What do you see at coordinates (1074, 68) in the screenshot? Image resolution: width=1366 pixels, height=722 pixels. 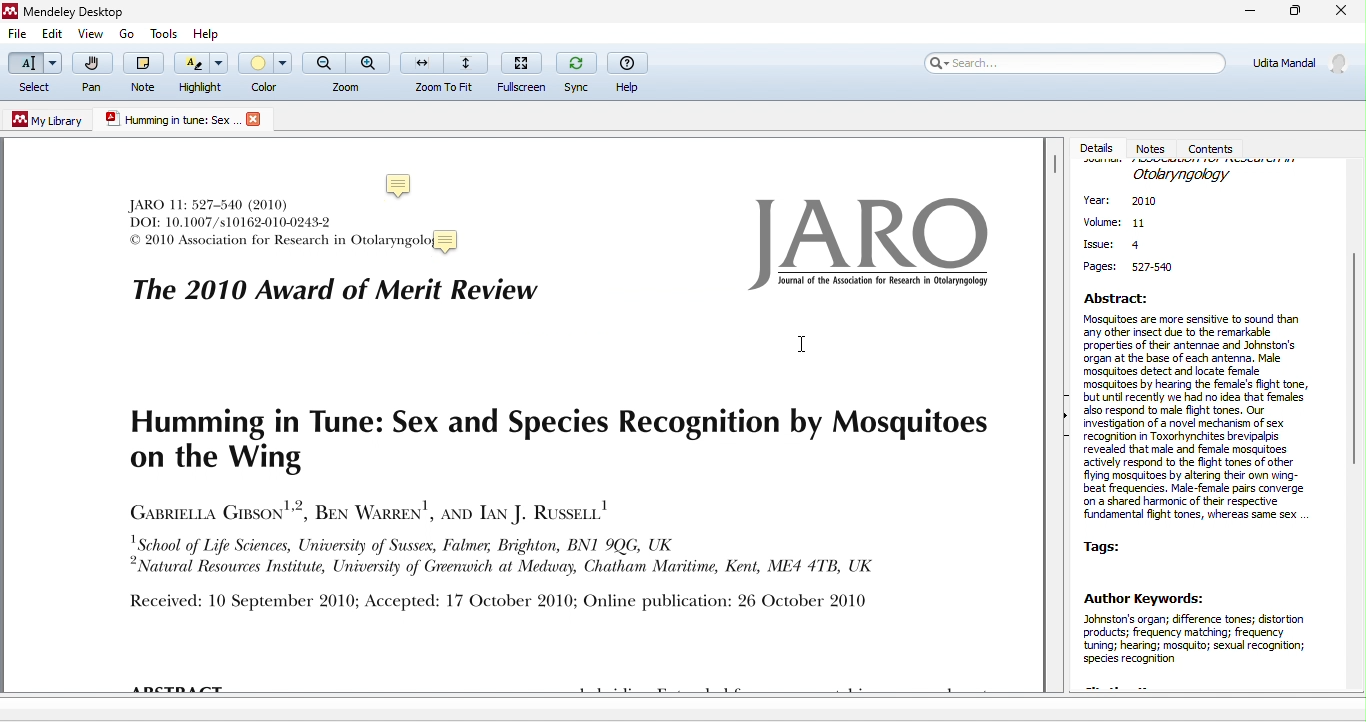 I see `search bar` at bounding box center [1074, 68].